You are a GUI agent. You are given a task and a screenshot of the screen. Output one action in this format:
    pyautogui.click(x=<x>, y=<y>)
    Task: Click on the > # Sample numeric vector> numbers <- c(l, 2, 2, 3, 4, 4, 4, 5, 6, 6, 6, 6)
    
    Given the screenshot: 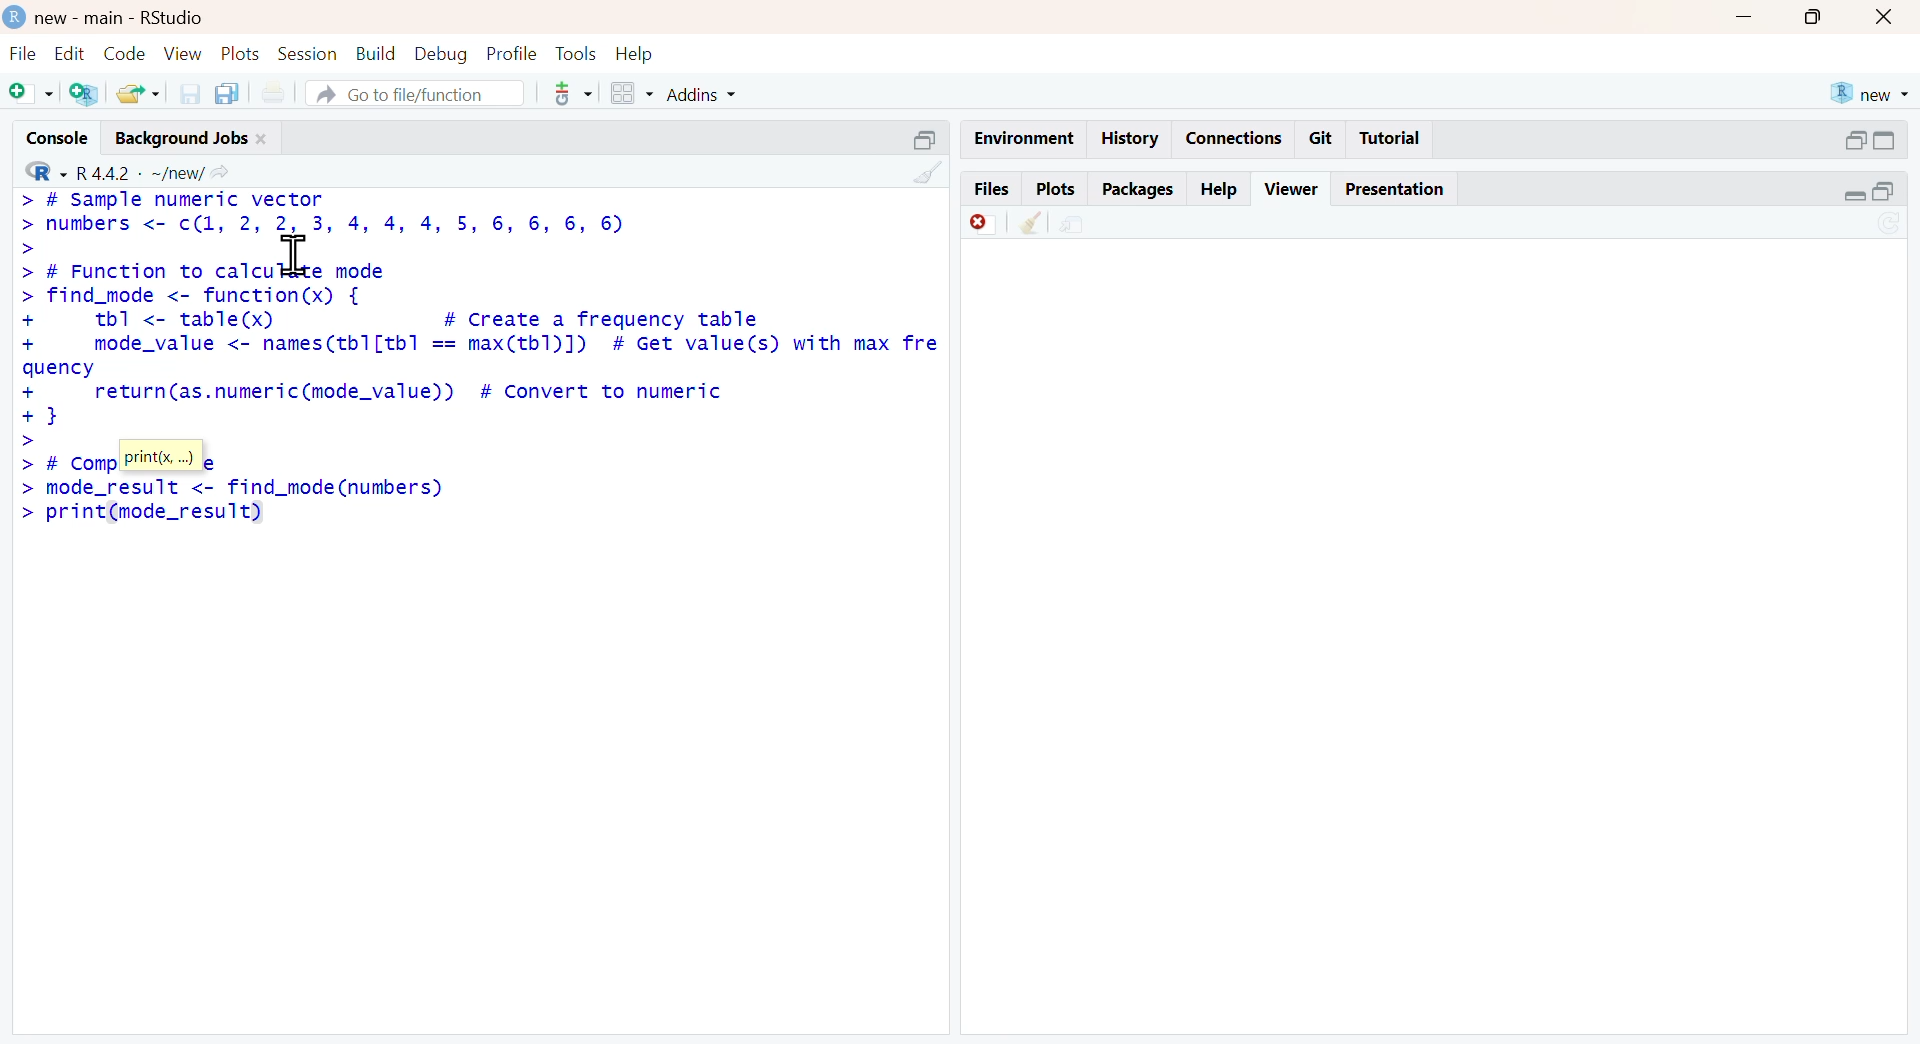 What is the action you would take?
    pyautogui.click(x=324, y=224)
    